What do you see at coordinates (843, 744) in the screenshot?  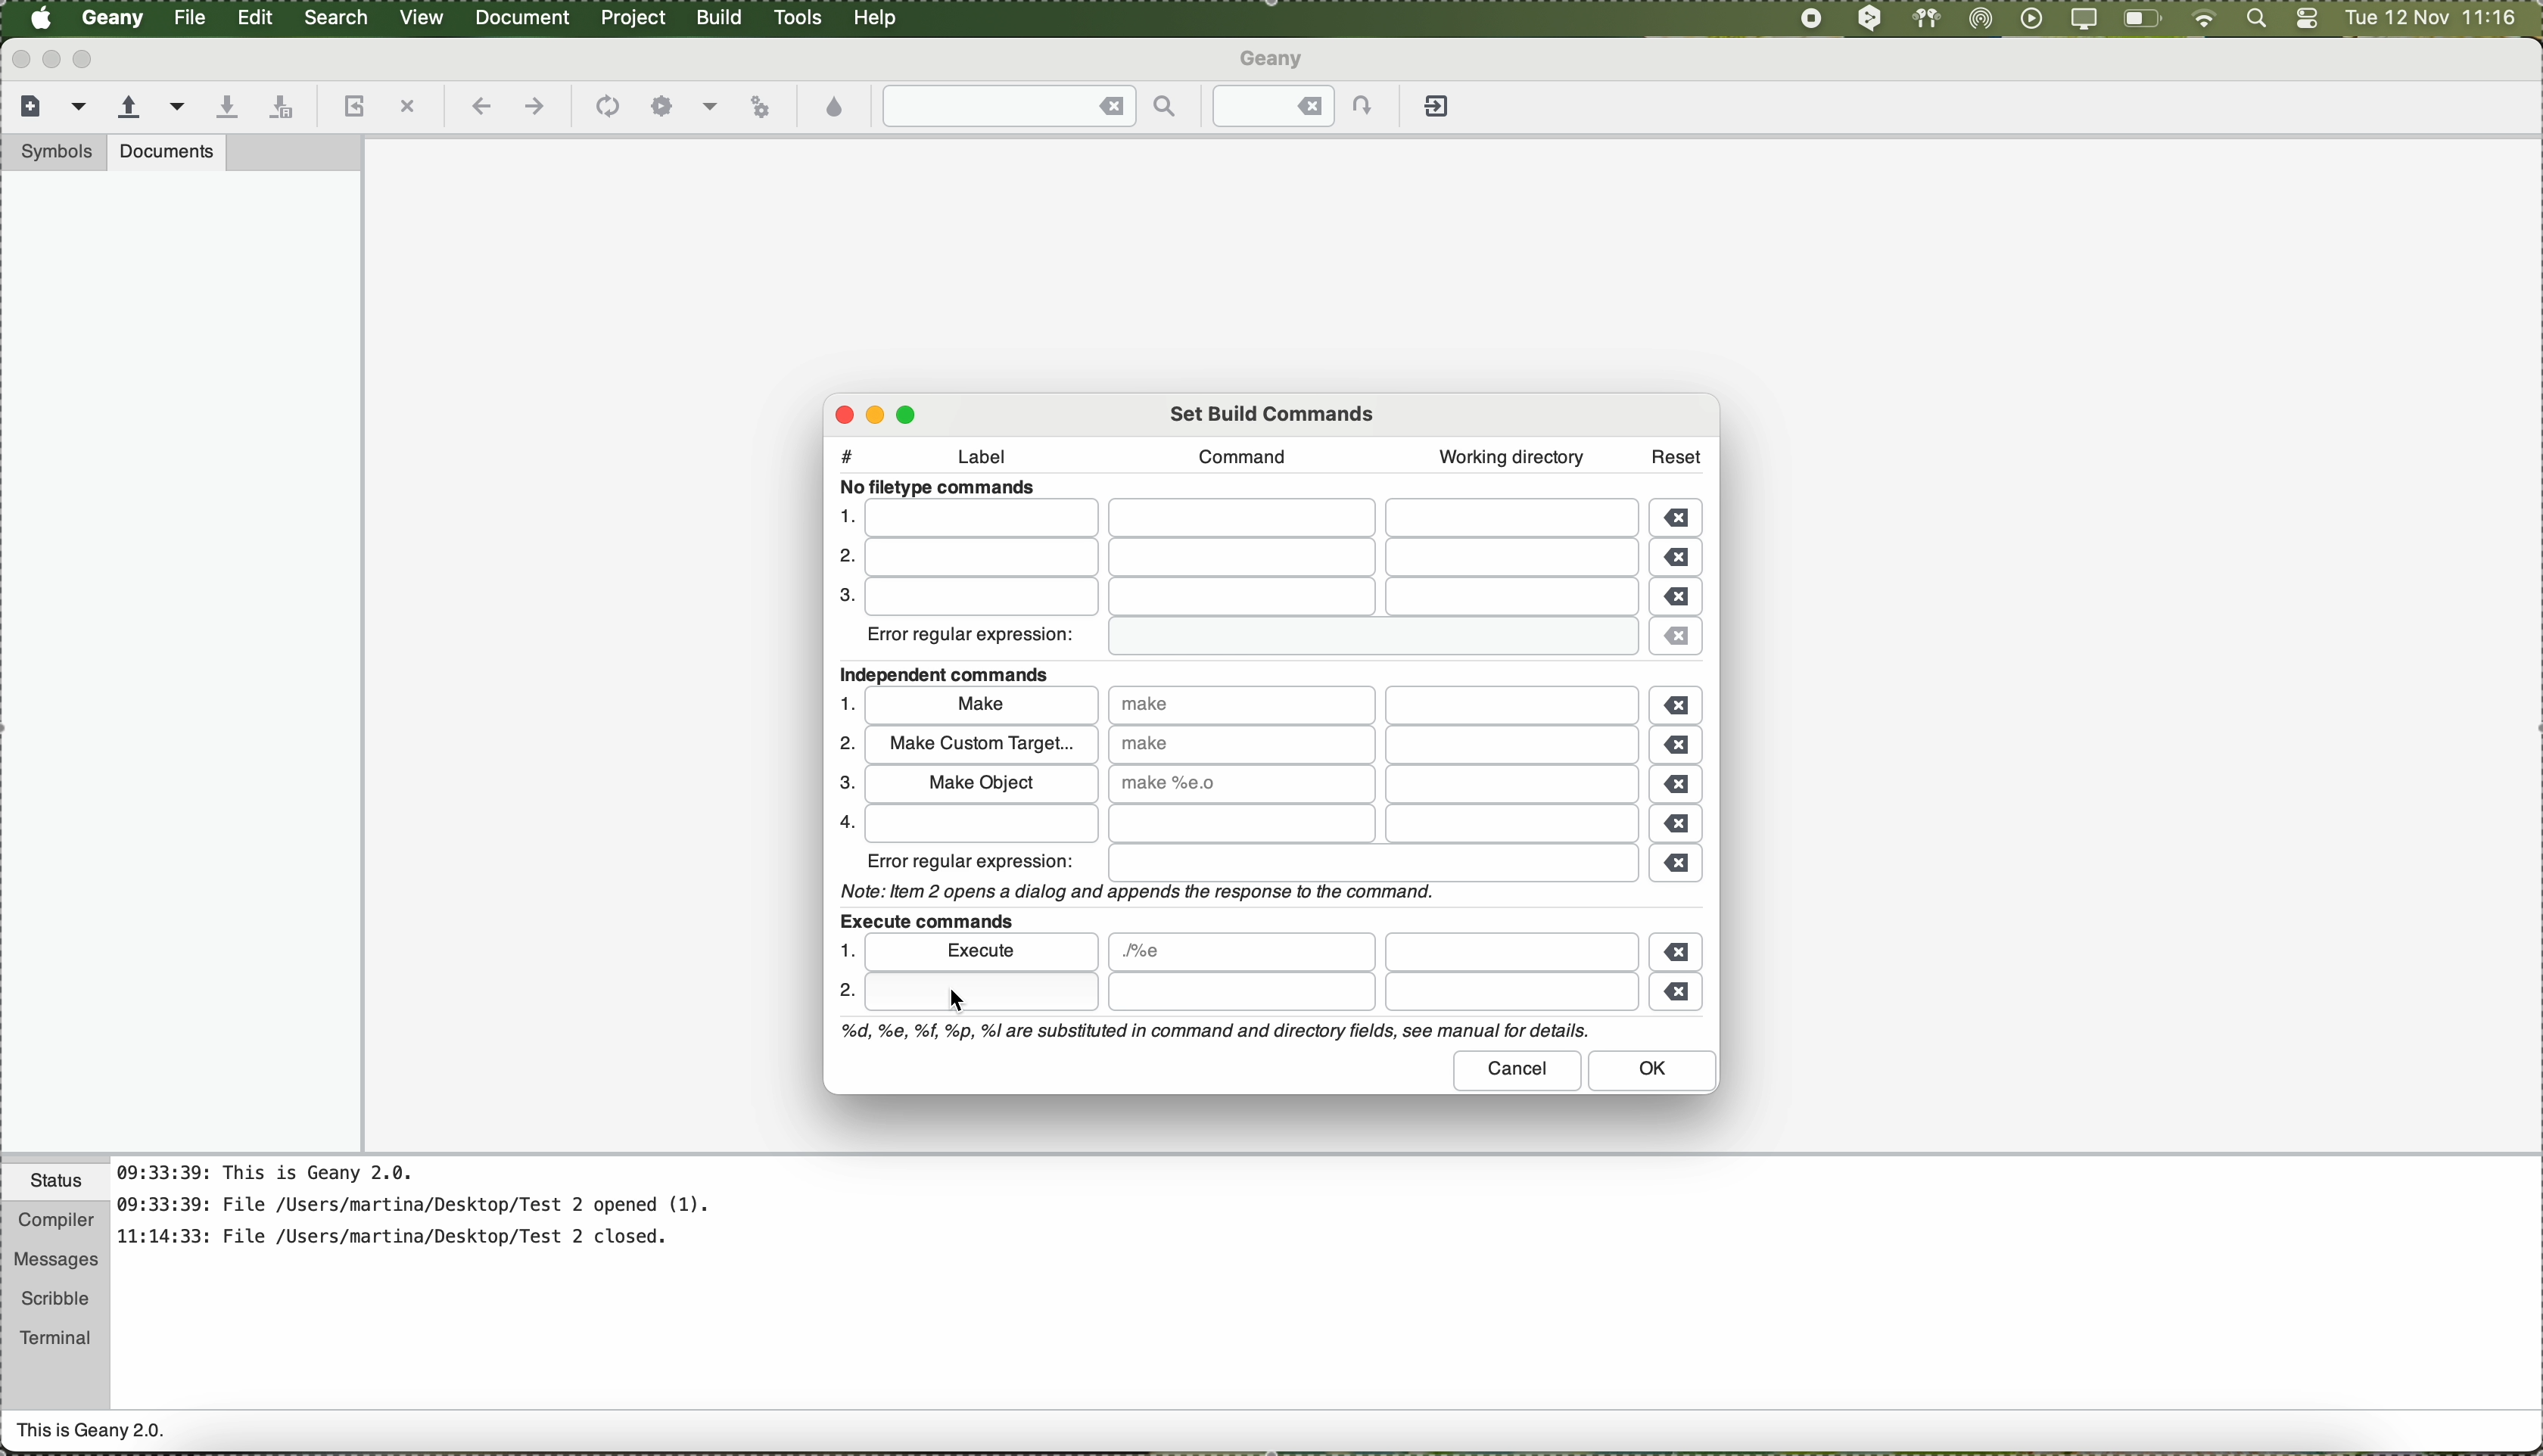 I see `2` at bounding box center [843, 744].